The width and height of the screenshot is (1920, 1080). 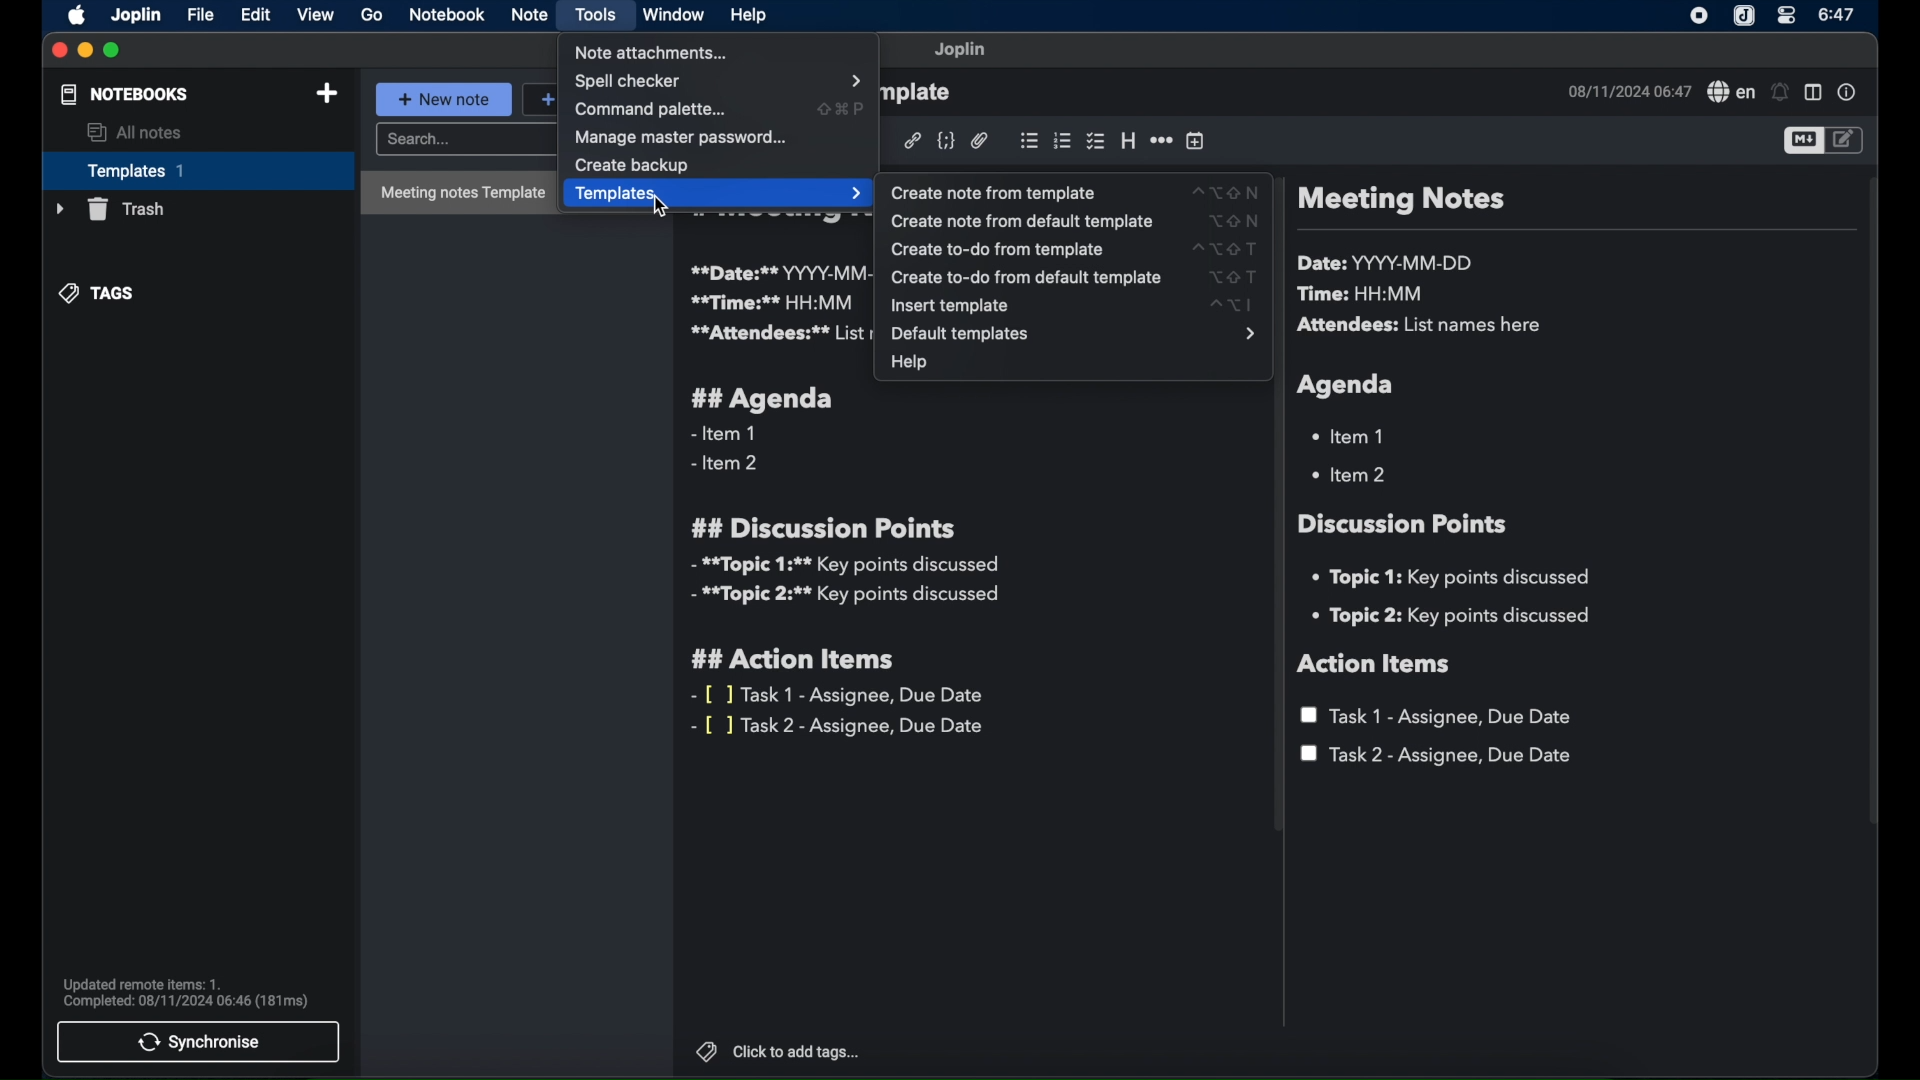 I want to click on create to-do from default template, so click(x=1071, y=277).